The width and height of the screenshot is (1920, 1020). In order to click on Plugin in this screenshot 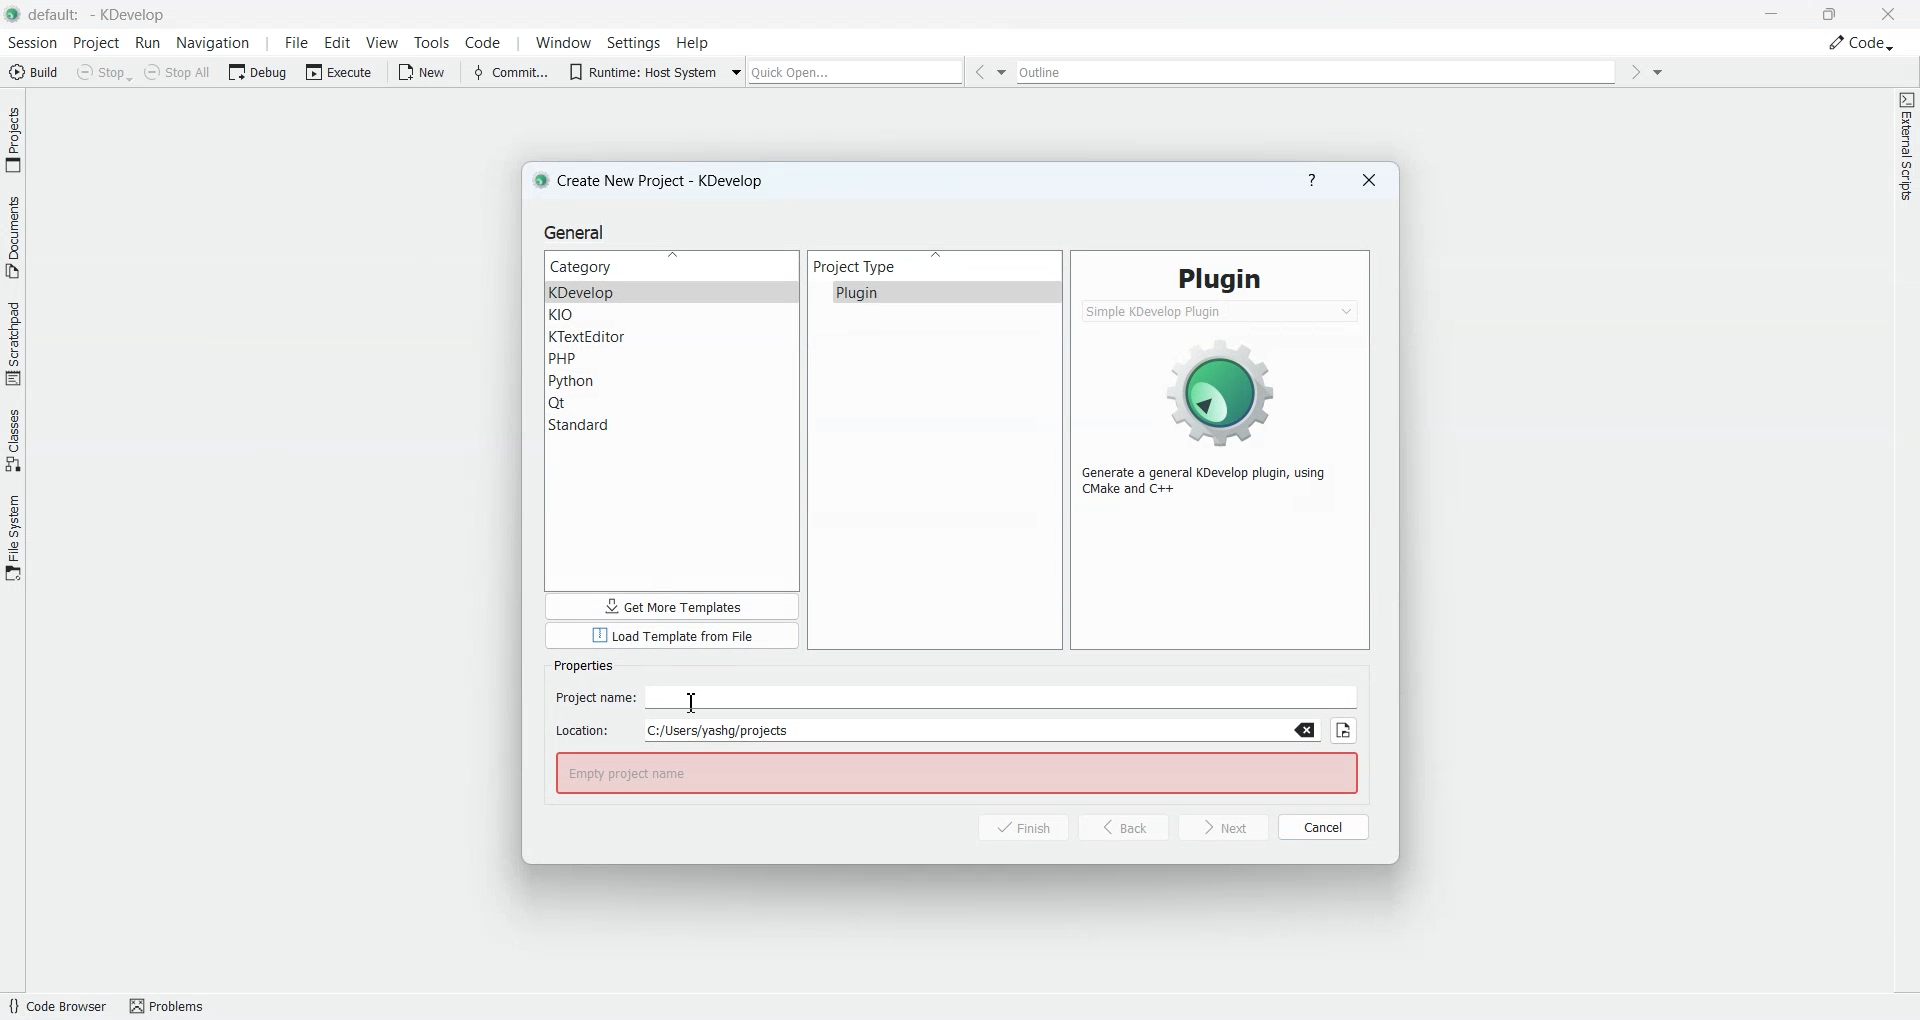, I will do `click(934, 292)`.